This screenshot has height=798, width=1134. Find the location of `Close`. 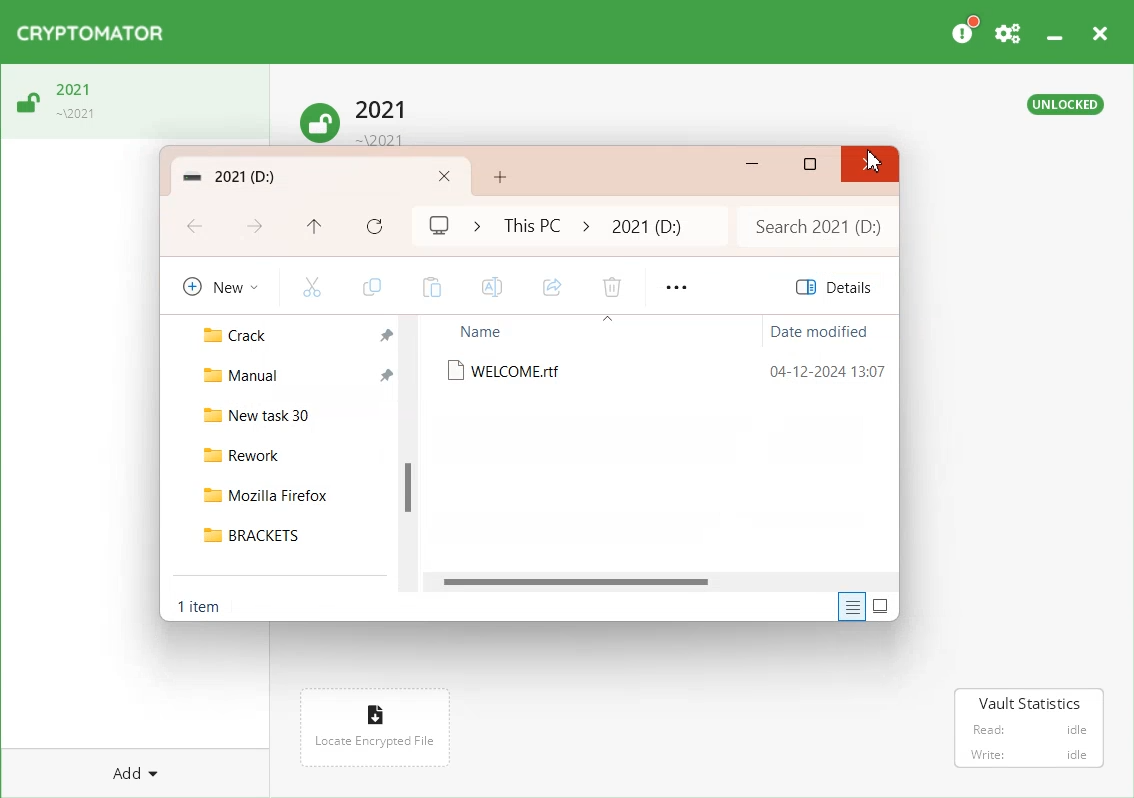

Close is located at coordinates (873, 164).